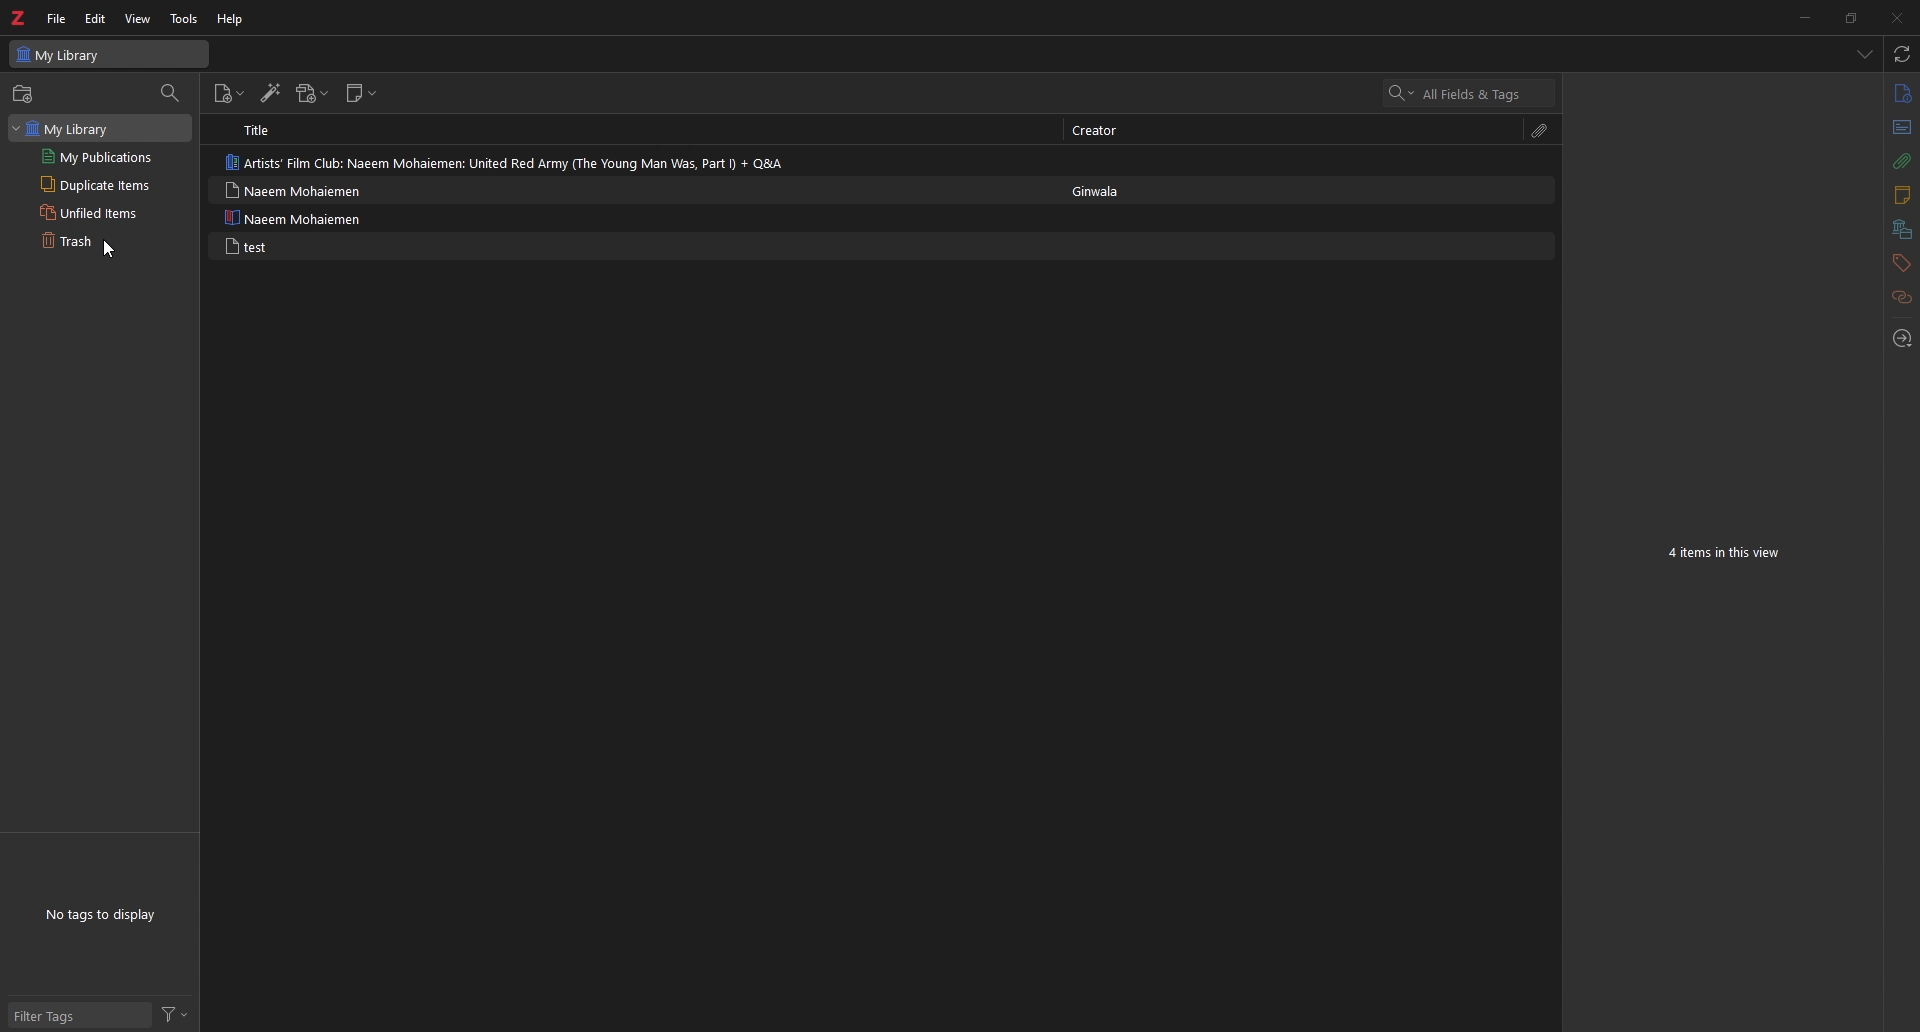 This screenshot has height=1032, width=1920. I want to click on new note, so click(364, 93).